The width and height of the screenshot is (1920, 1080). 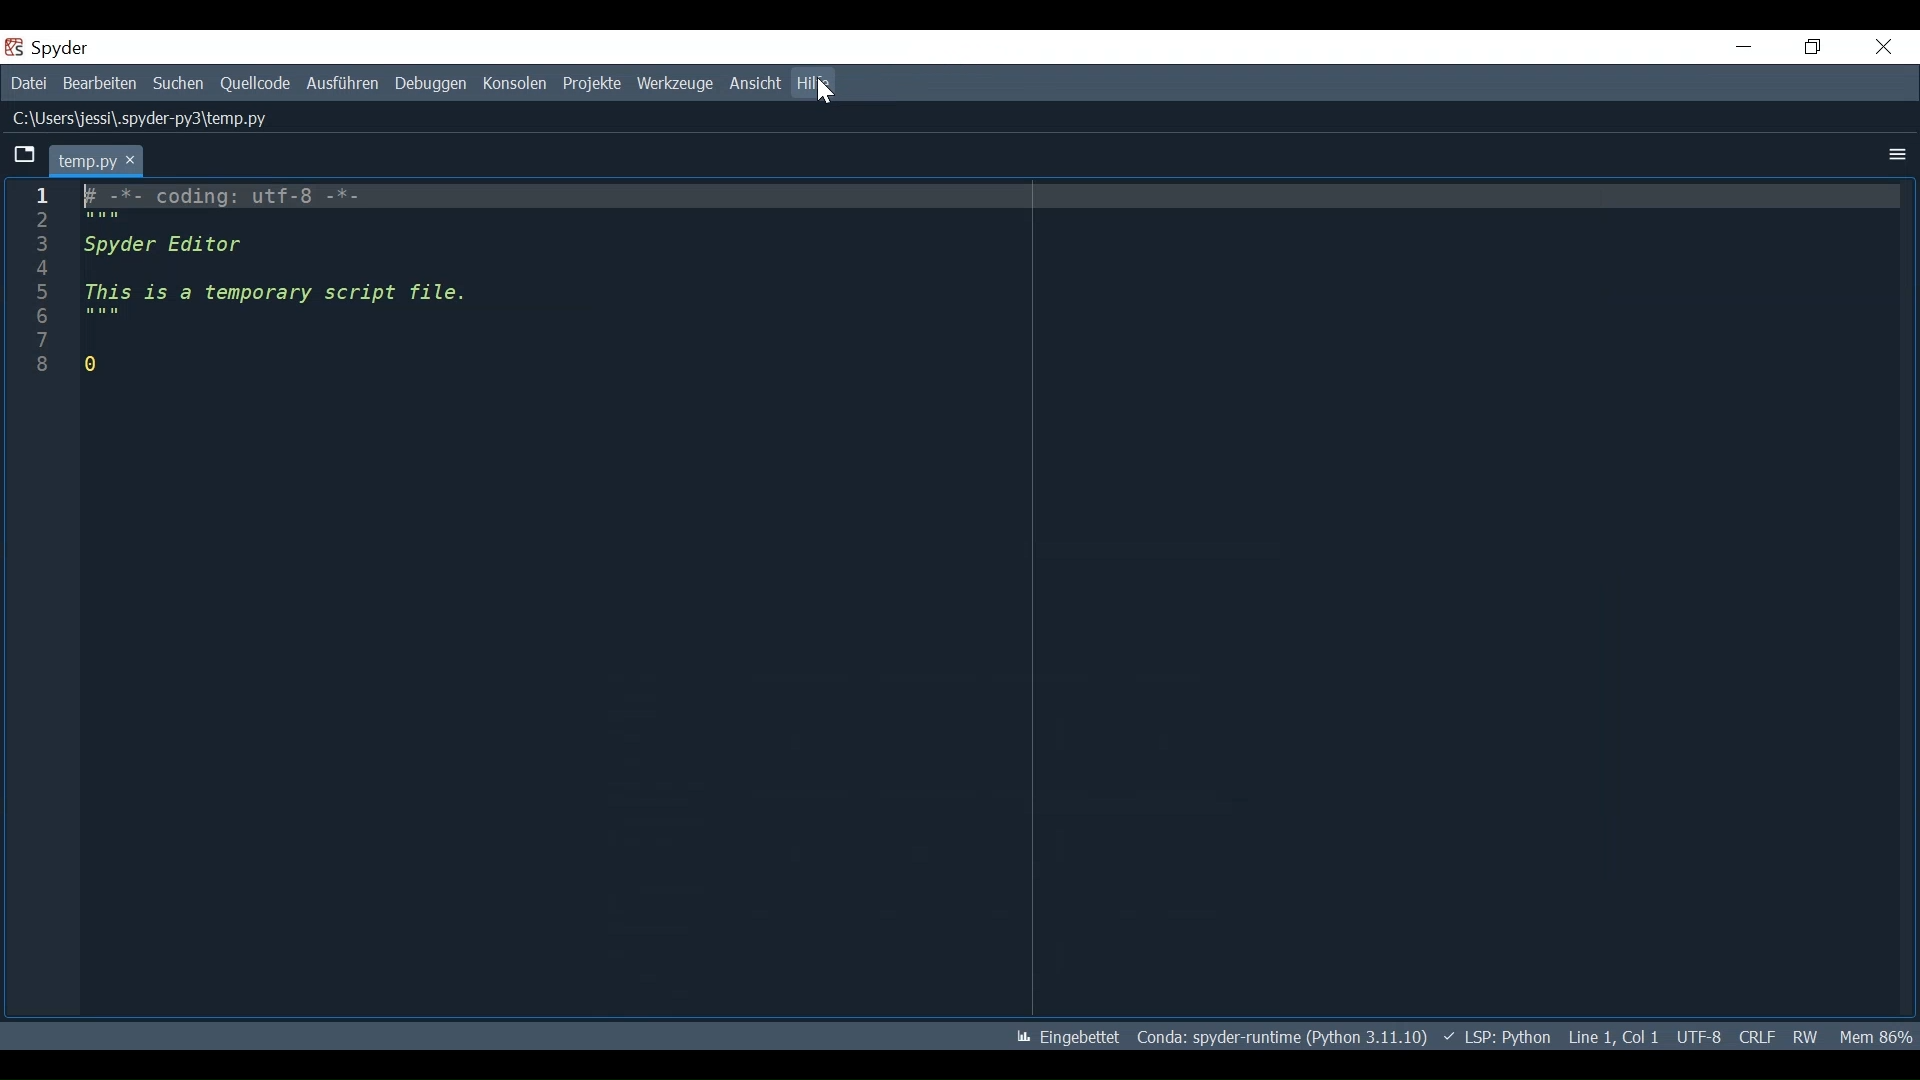 What do you see at coordinates (513, 86) in the screenshot?
I see `Consoles` at bounding box center [513, 86].